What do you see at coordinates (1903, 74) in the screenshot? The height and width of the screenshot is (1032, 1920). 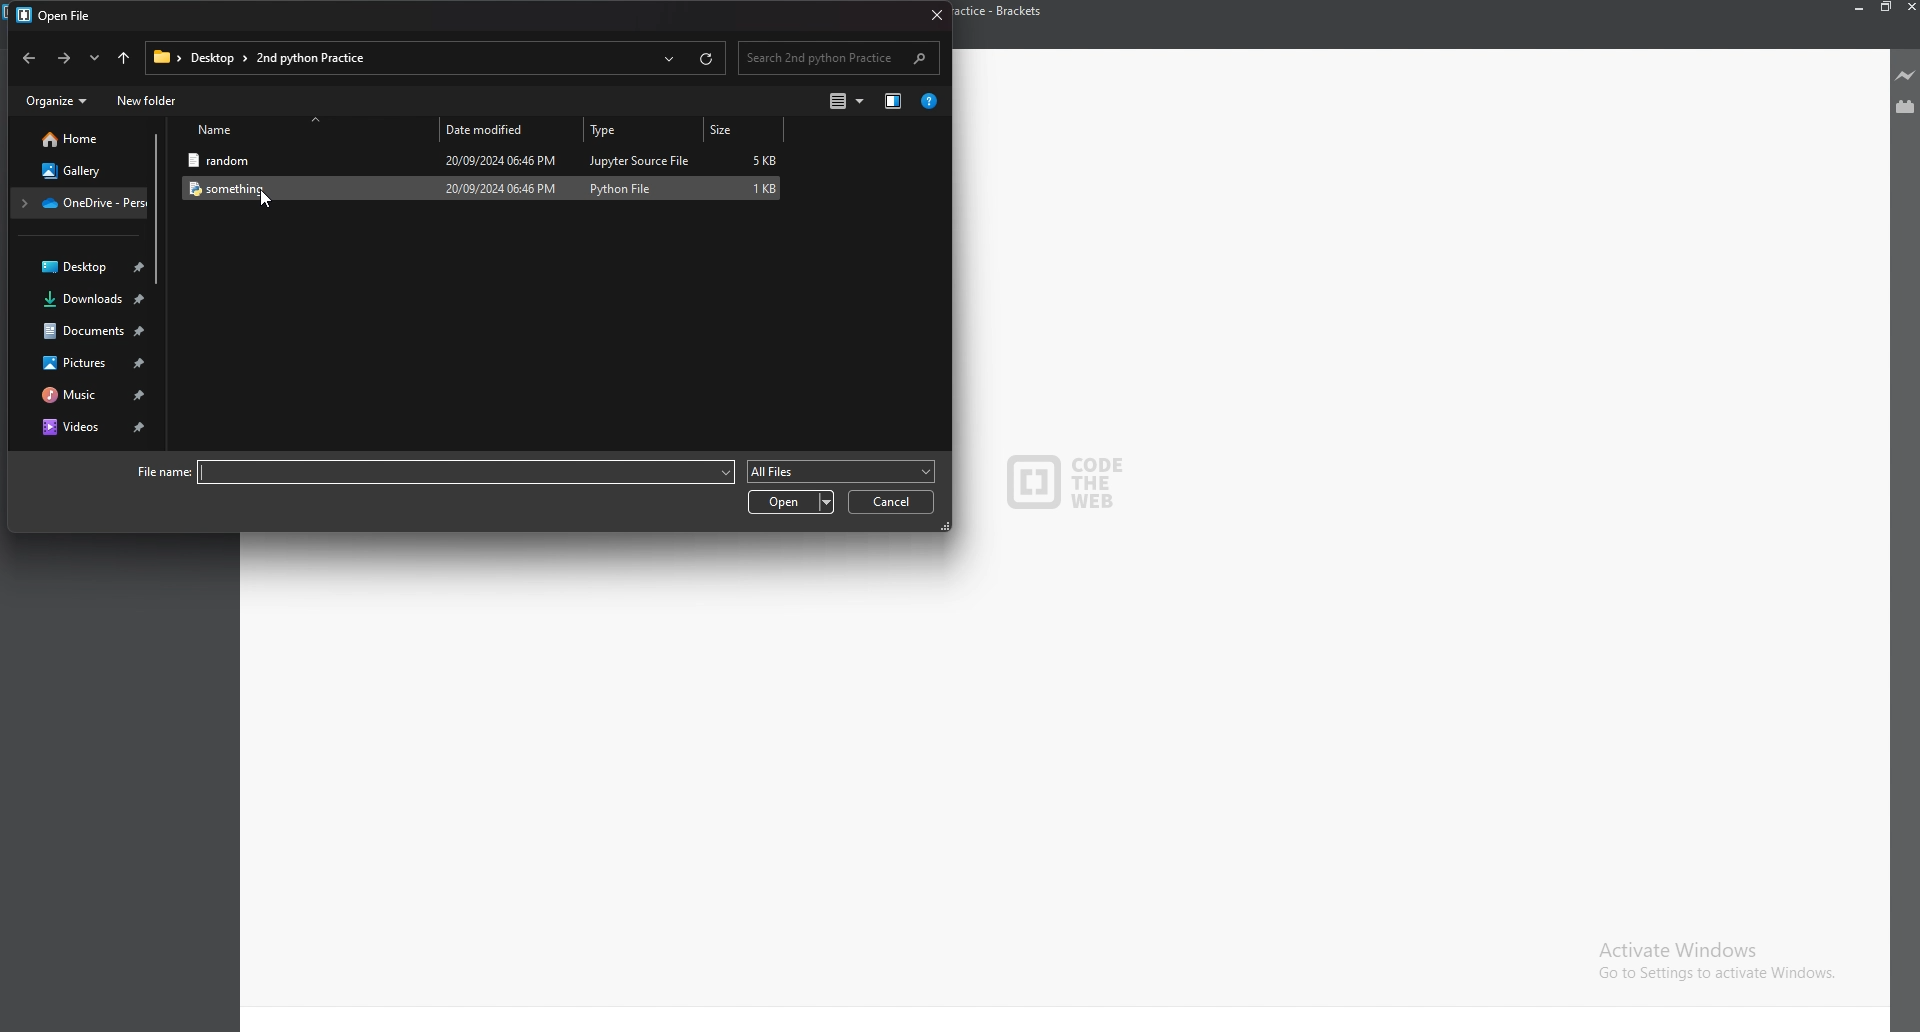 I see `live preview` at bounding box center [1903, 74].